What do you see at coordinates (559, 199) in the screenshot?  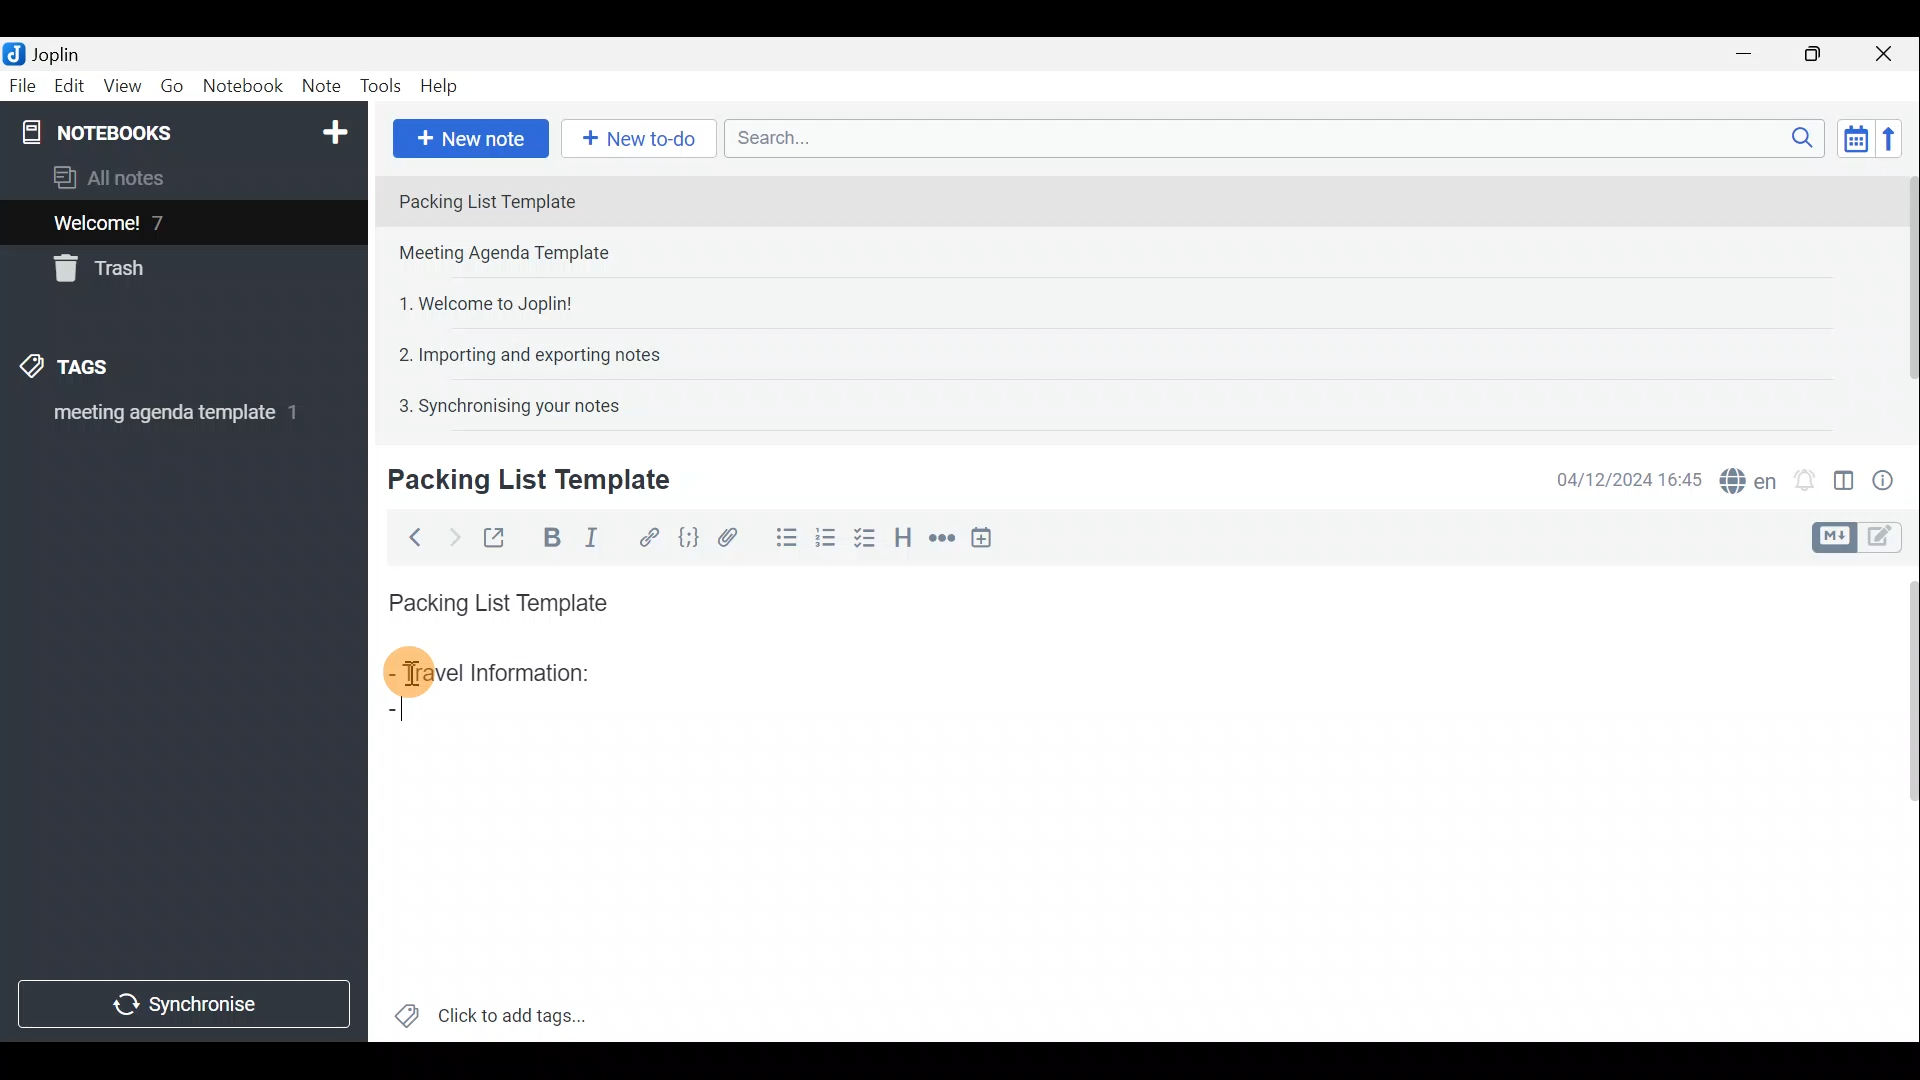 I see `Note 1` at bounding box center [559, 199].